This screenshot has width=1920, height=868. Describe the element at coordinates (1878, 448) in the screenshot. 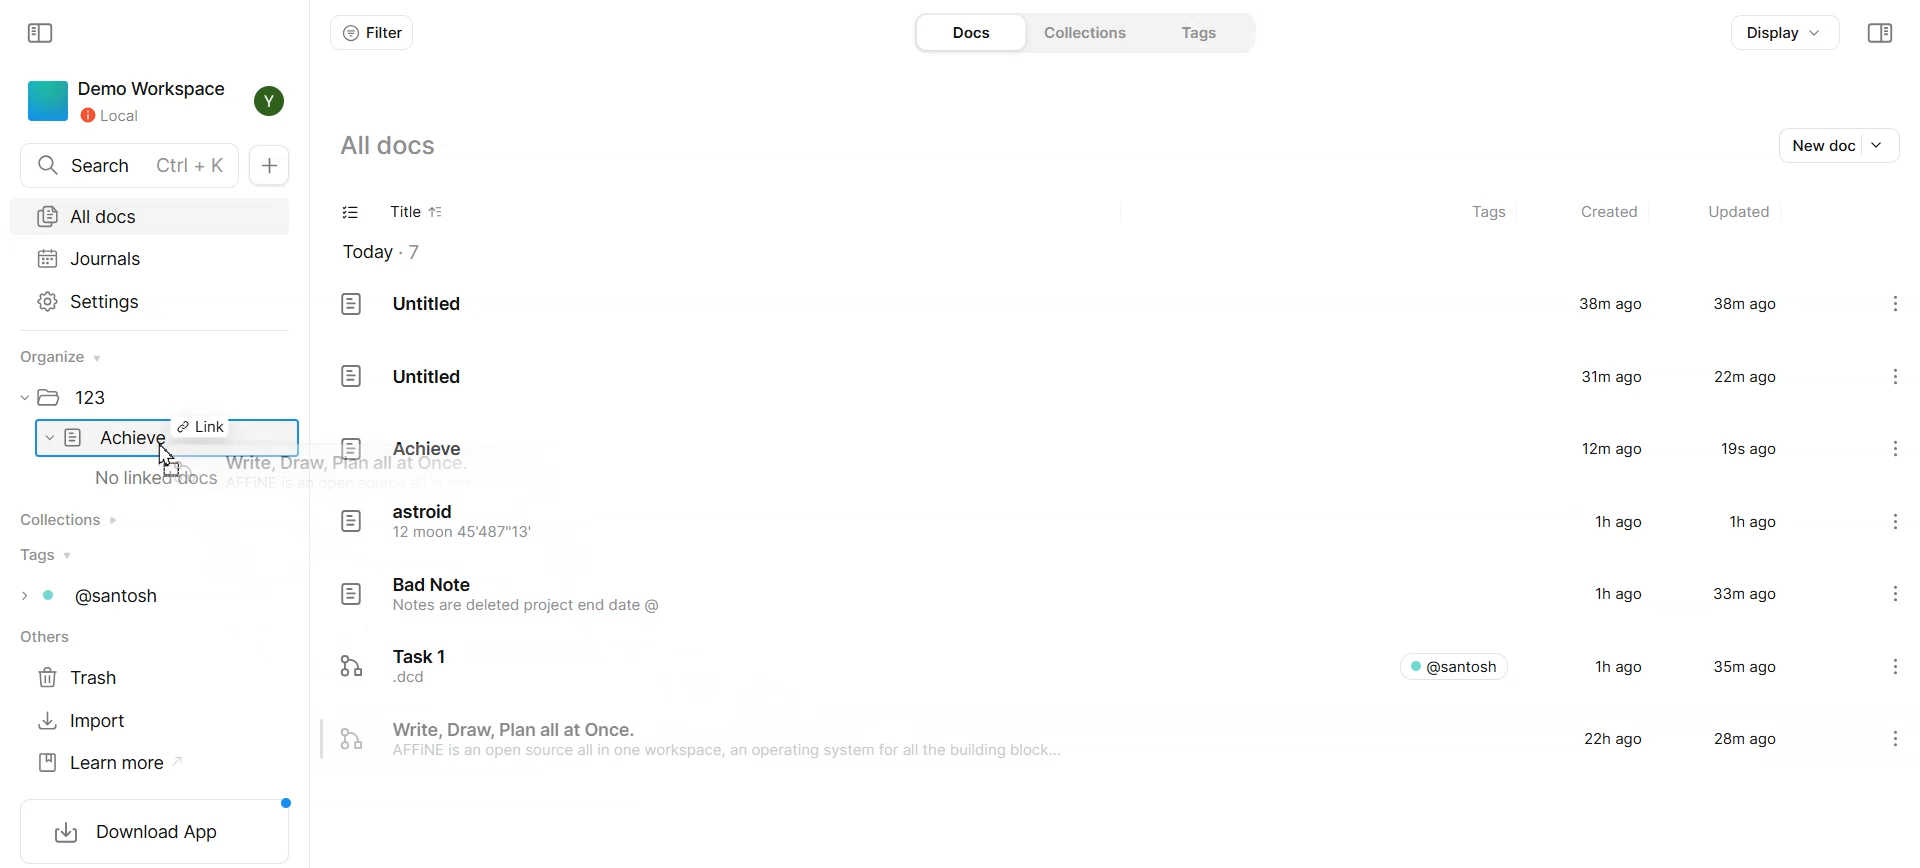

I see `Settings` at that location.